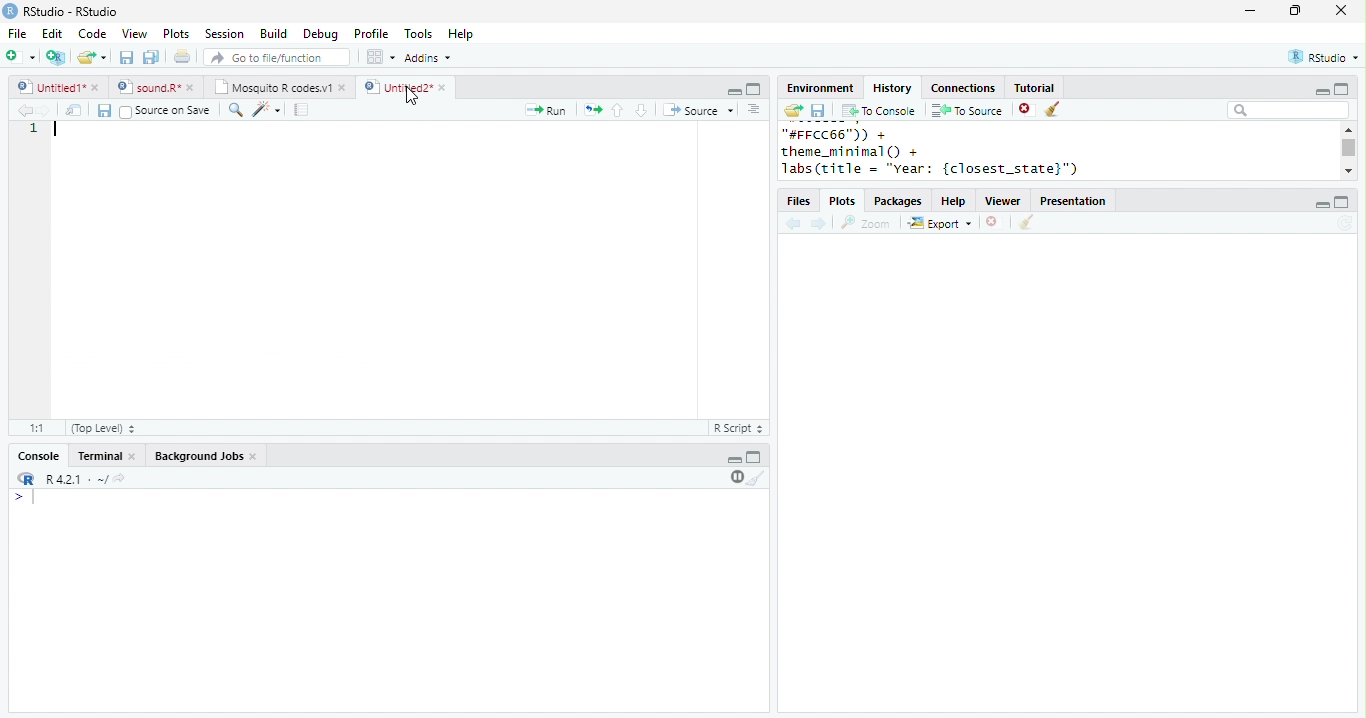 Image resolution: width=1366 pixels, height=718 pixels. I want to click on close, so click(445, 88).